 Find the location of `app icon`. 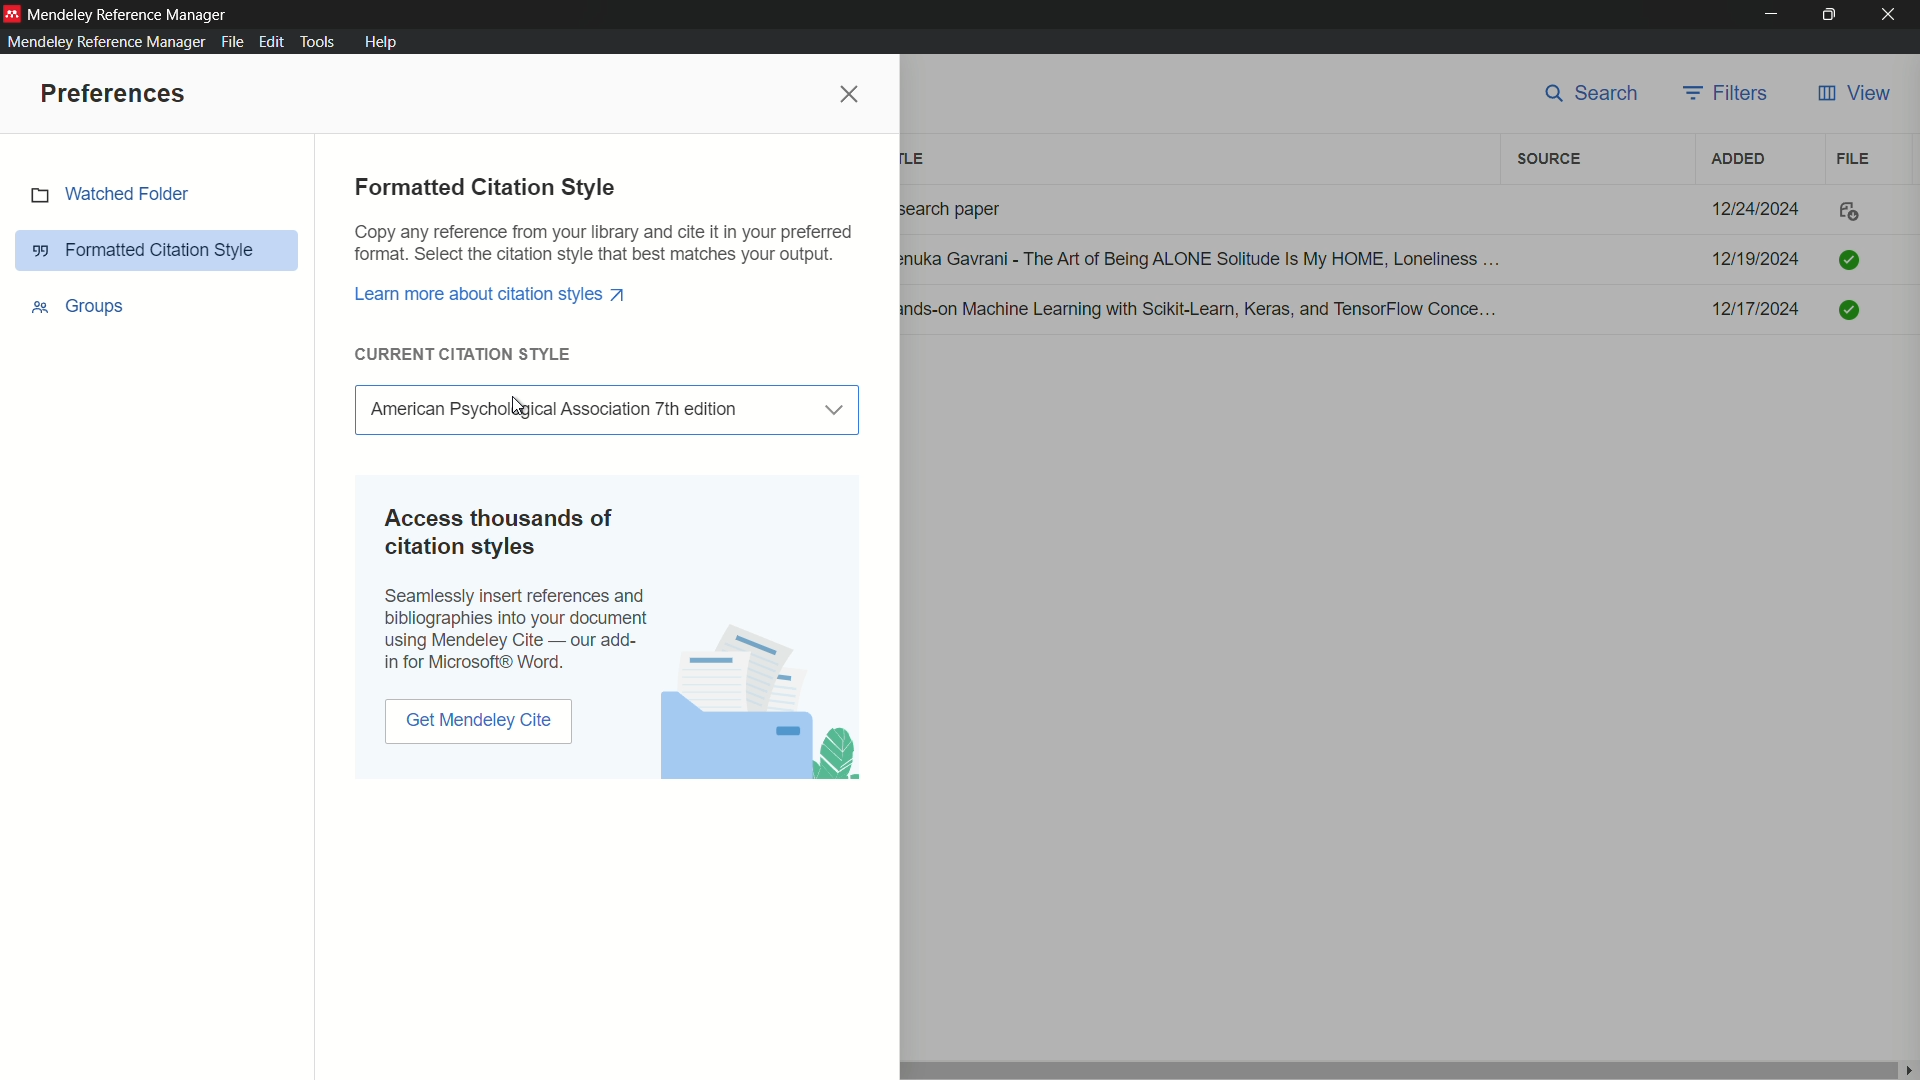

app icon is located at coordinates (12, 12).